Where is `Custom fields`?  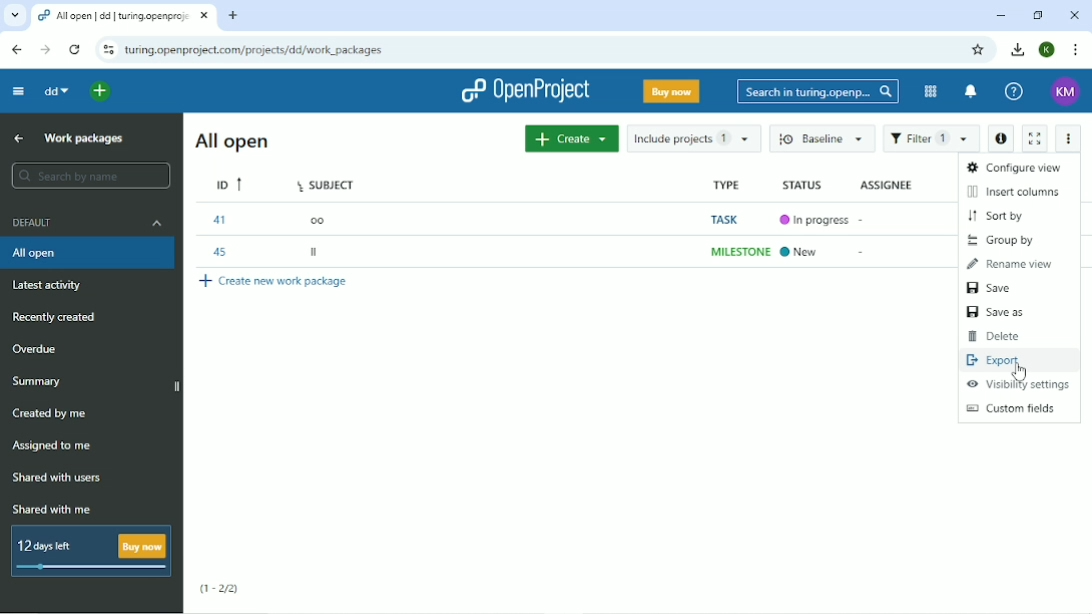
Custom fields is located at coordinates (1017, 409).